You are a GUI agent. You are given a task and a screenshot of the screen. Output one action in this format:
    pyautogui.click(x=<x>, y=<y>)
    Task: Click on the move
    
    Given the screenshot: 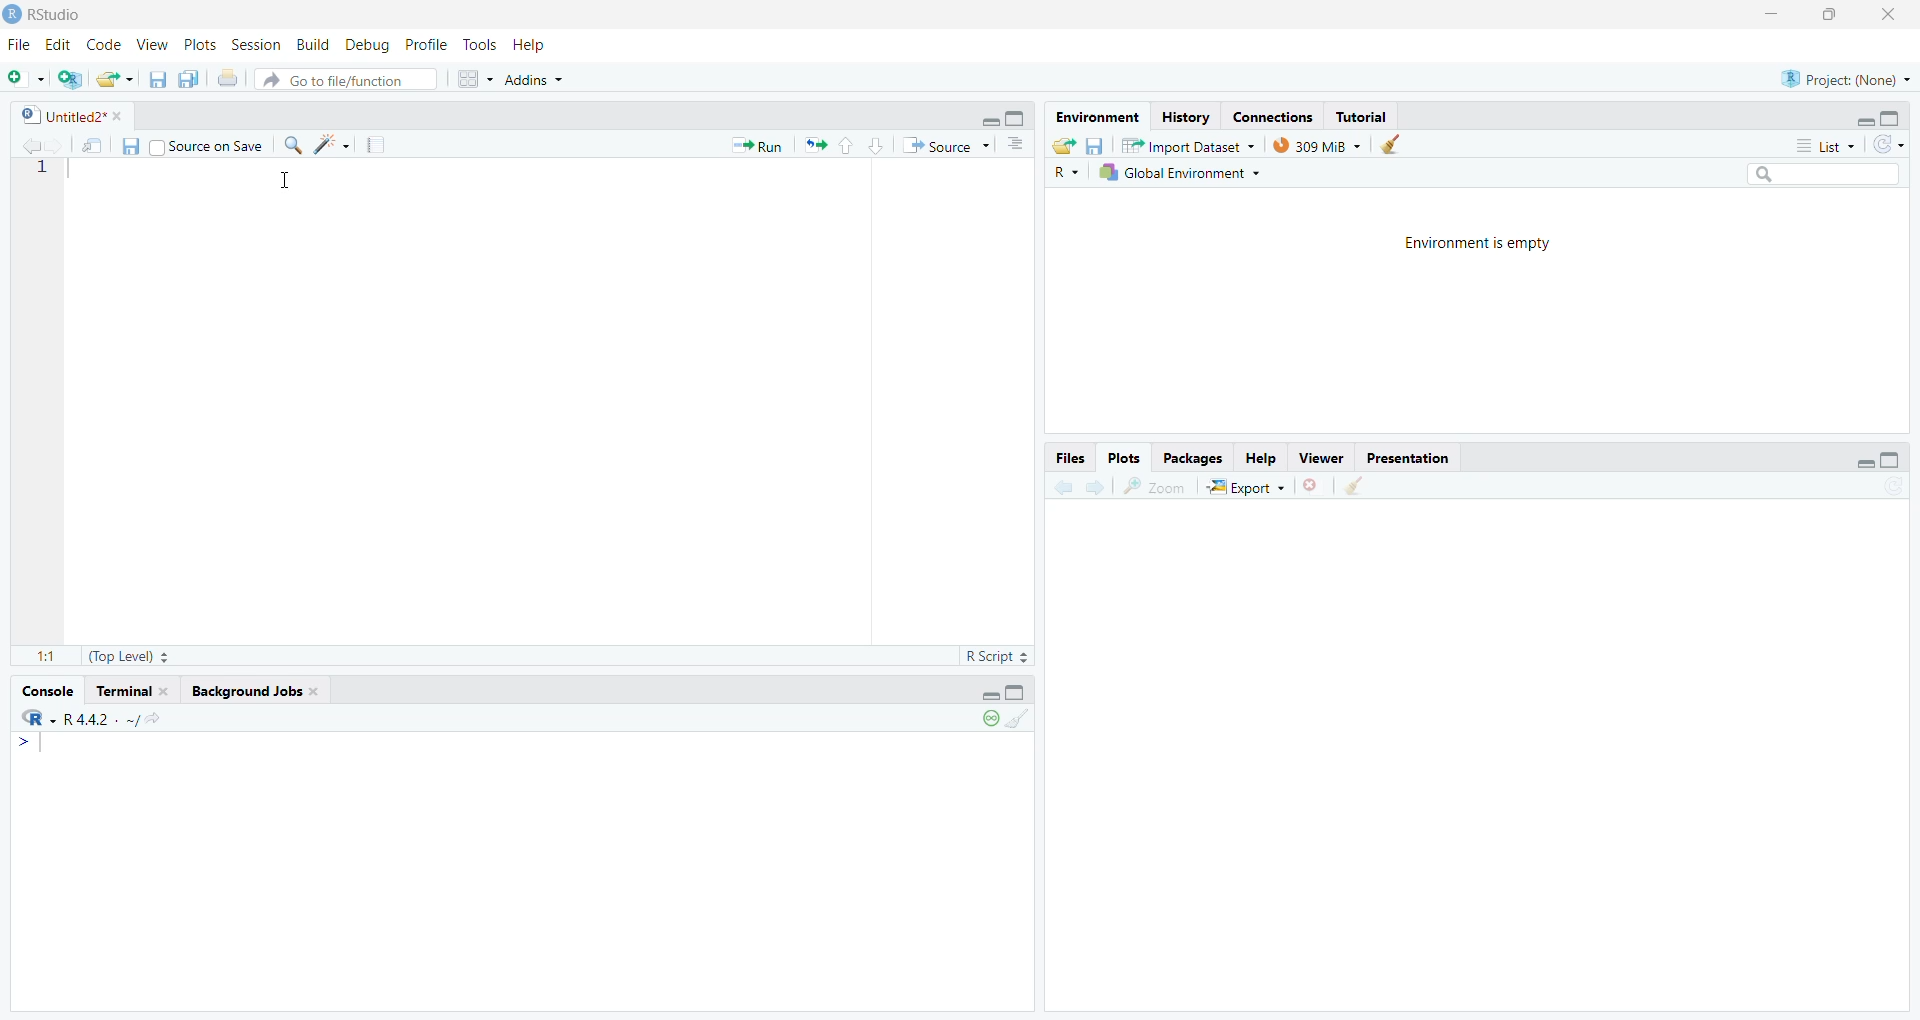 What is the action you would take?
    pyautogui.click(x=93, y=146)
    